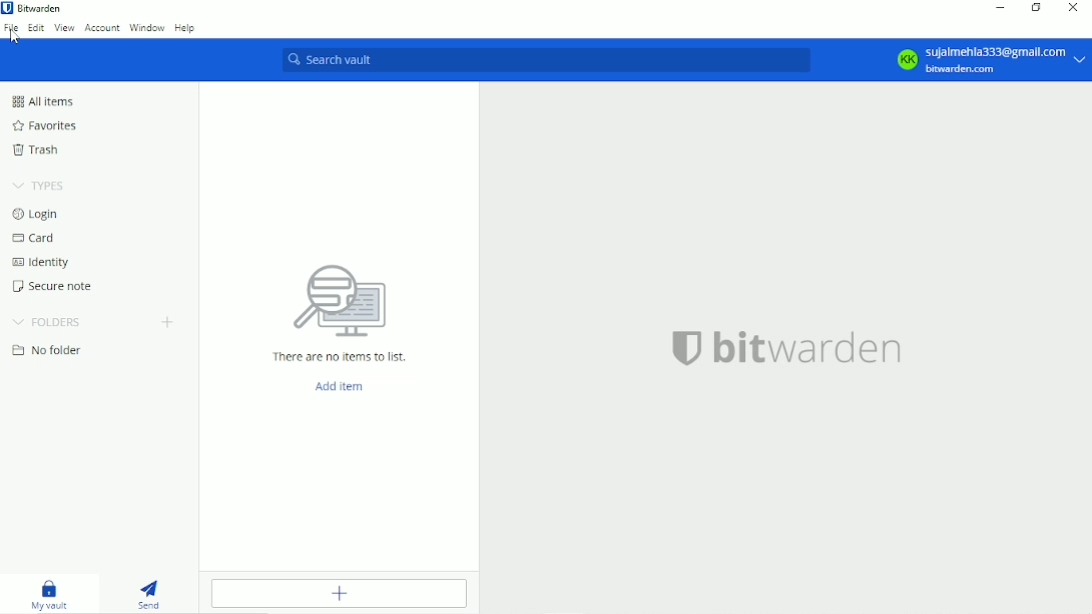  What do you see at coordinates (103, 28) in the screenshot?
I see `Account` at bounding box center [103, 28].